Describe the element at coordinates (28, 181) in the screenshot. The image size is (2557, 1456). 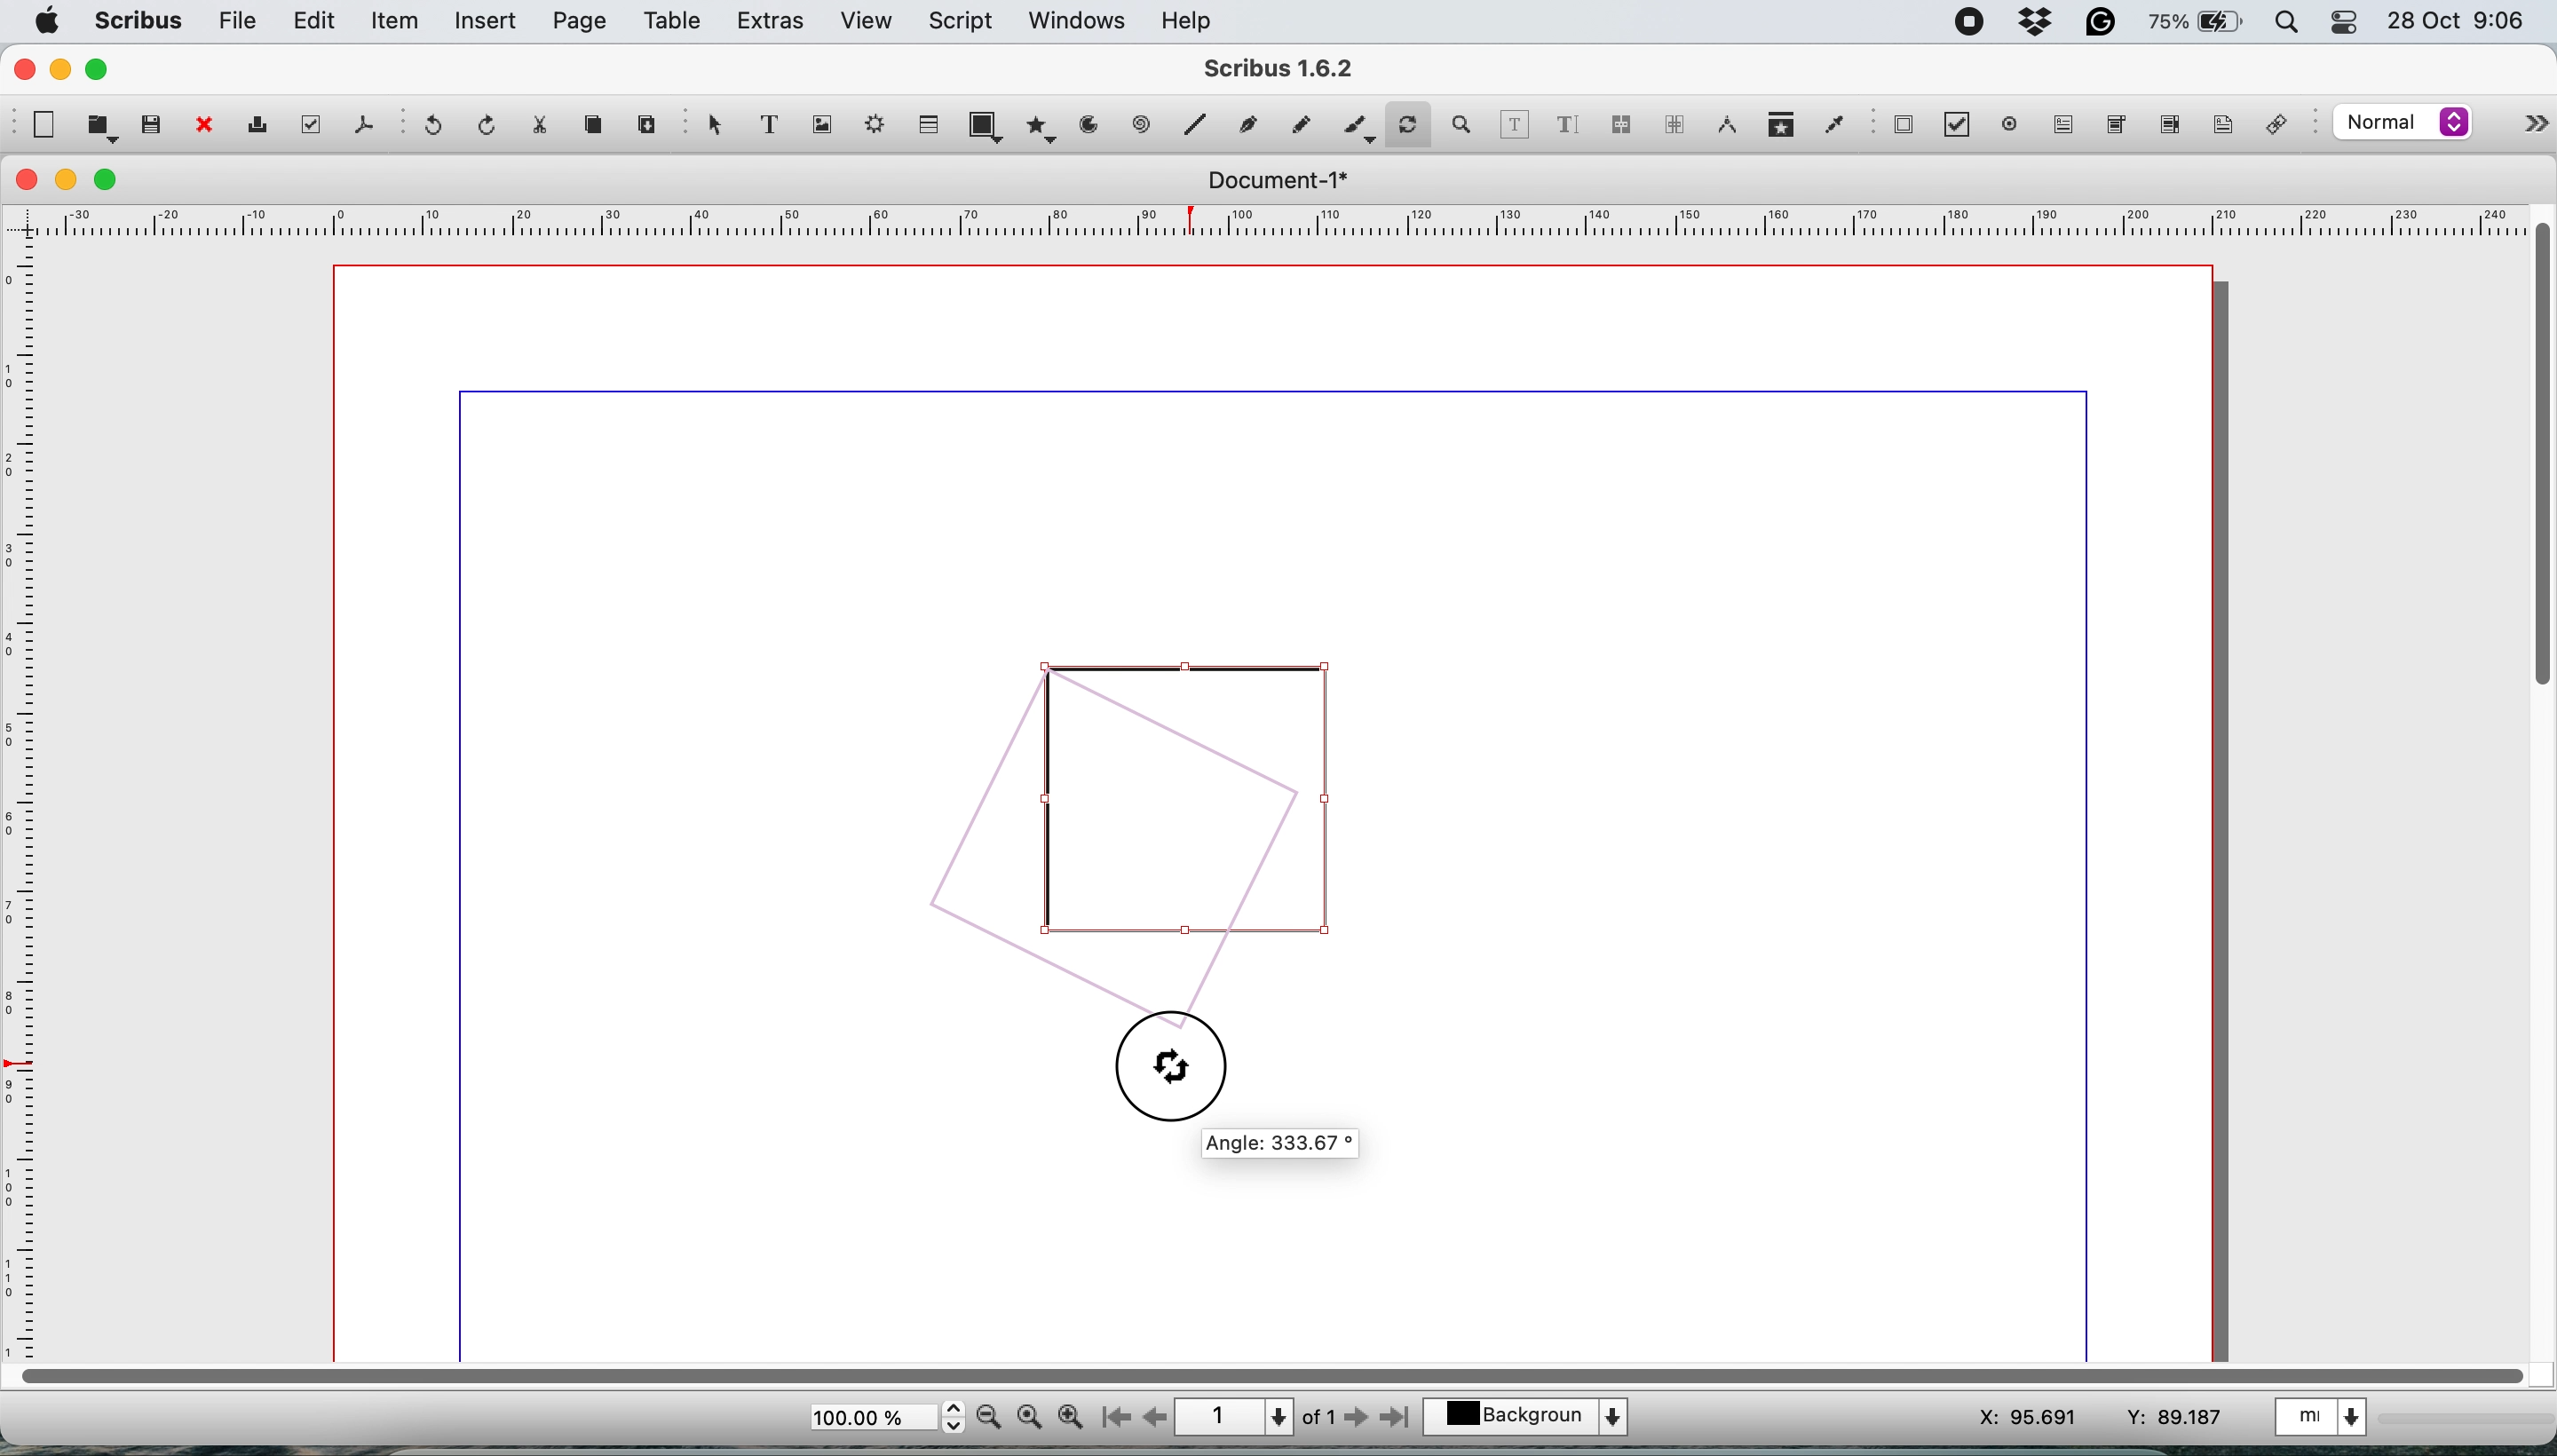
I see `close` at that location.